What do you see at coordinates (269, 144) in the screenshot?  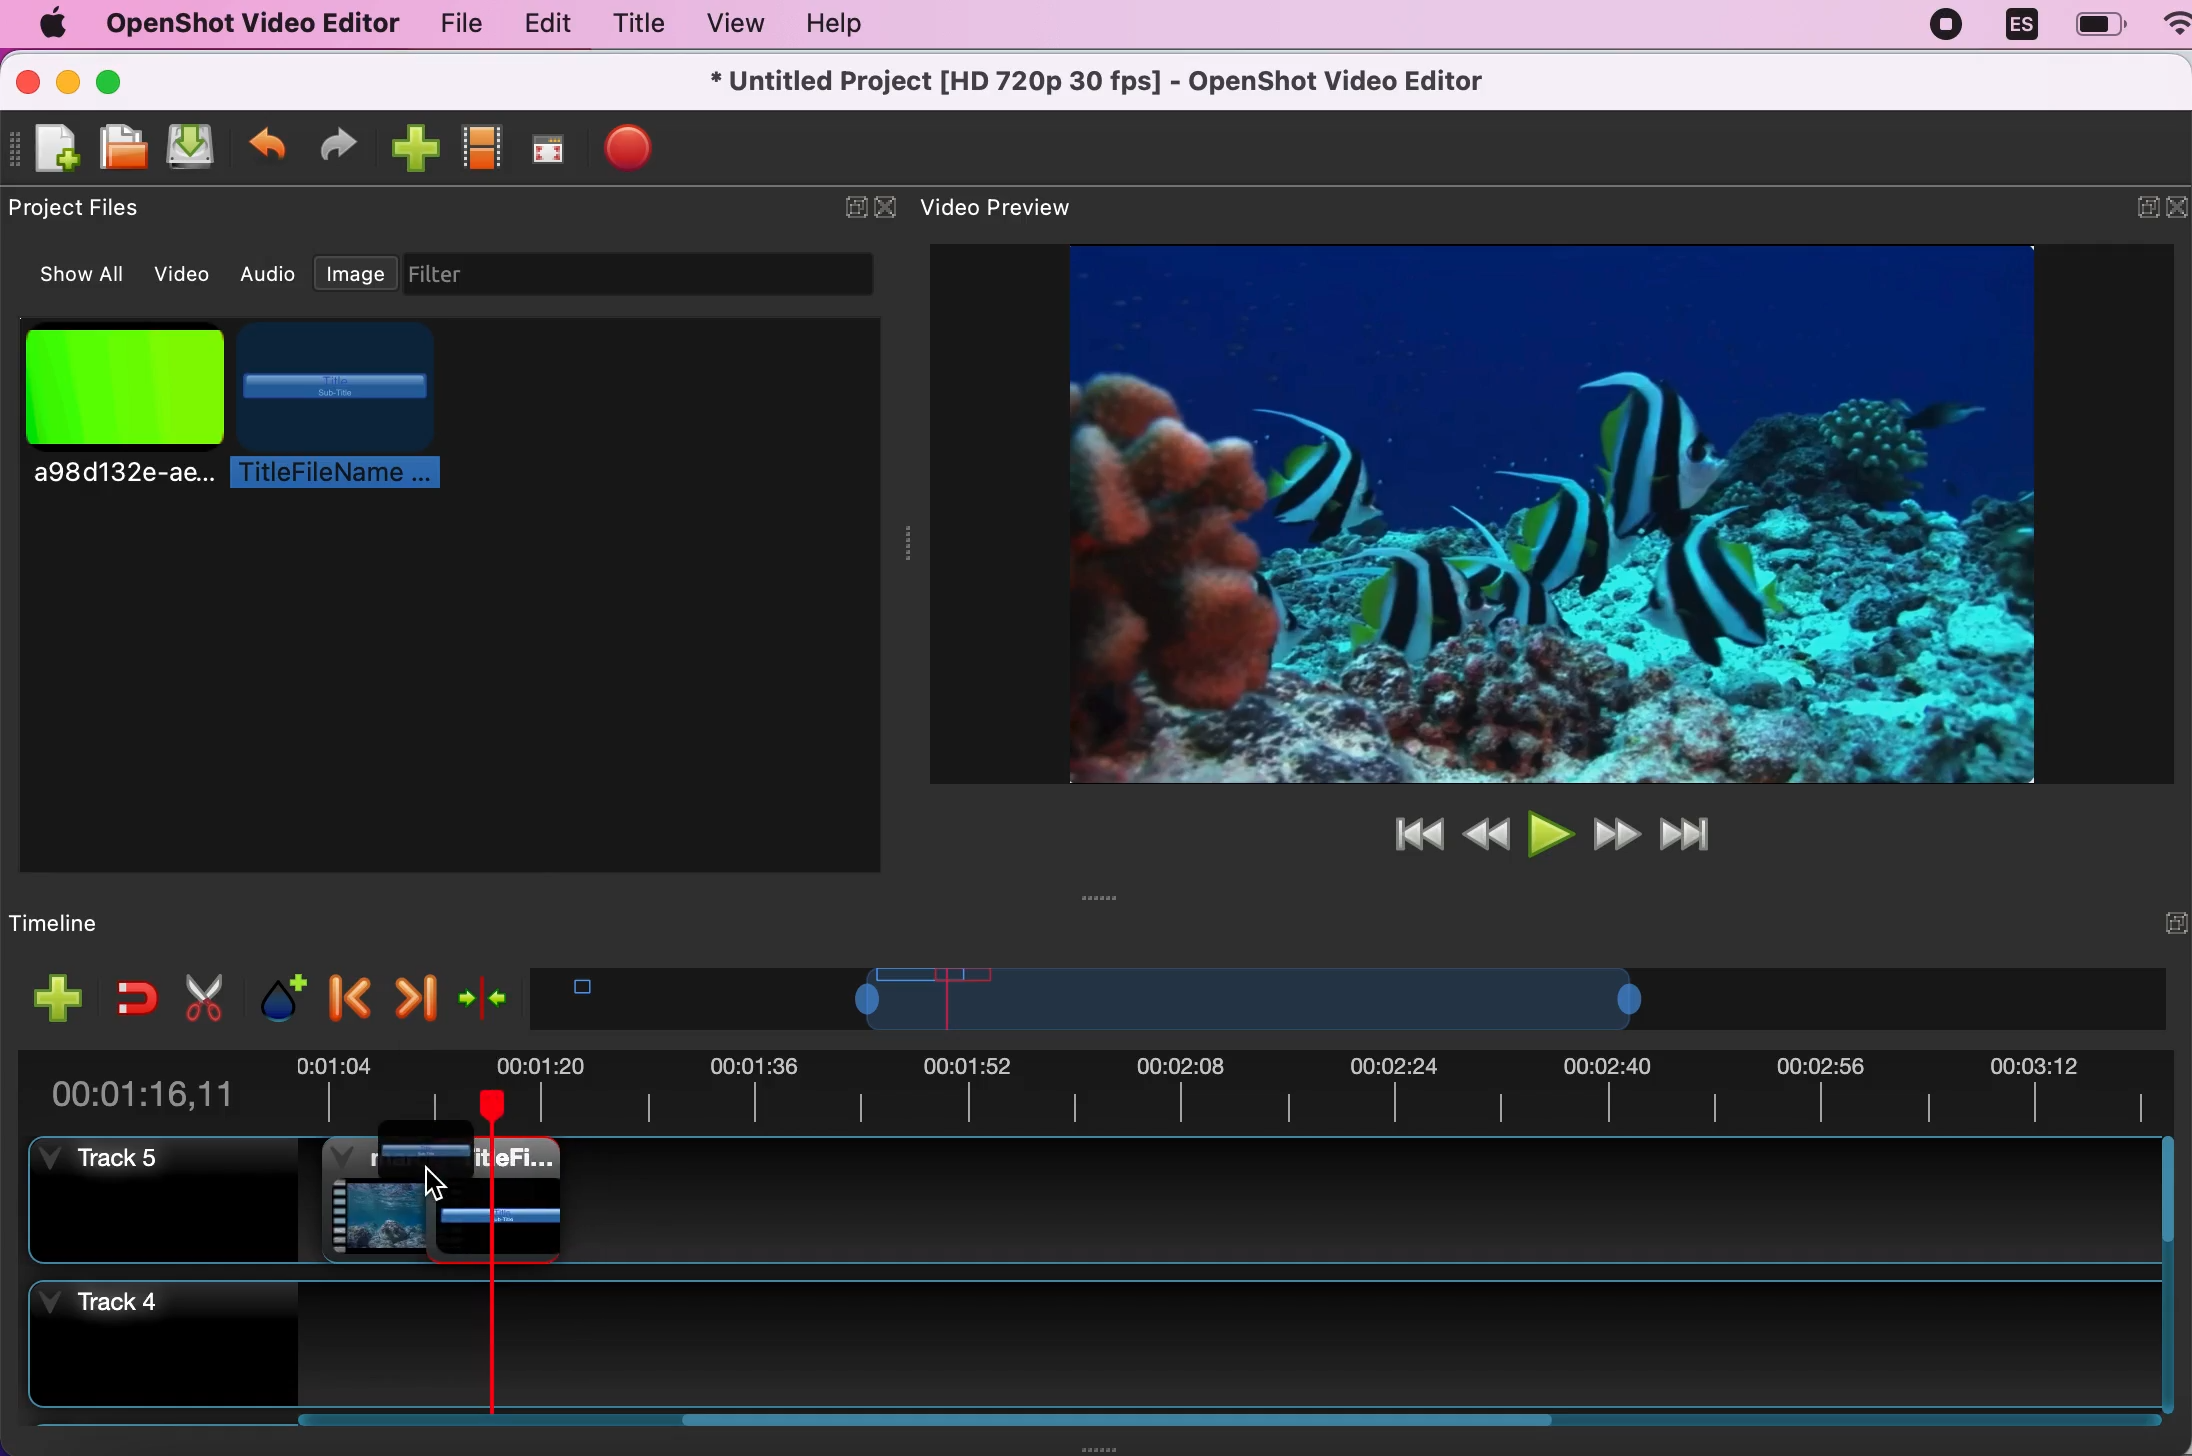 I see `undo` at bounding box center [269, 144].